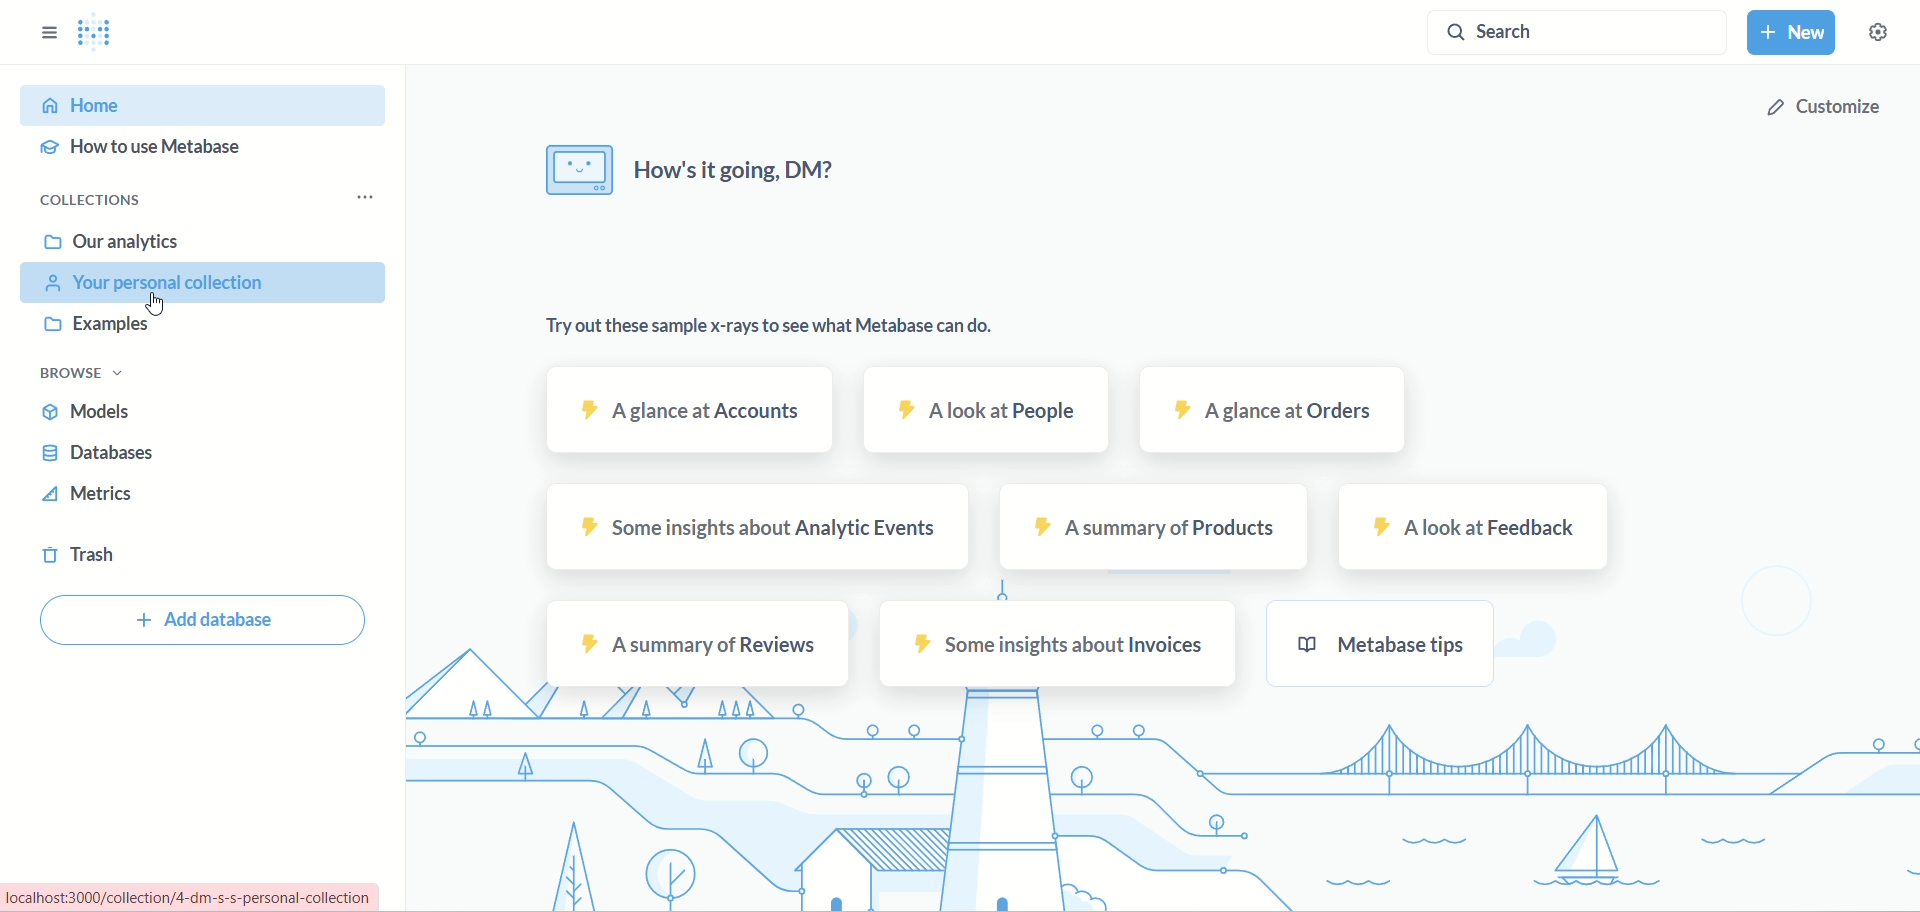 The image size is (1920, 912). What do you see at coordinates (760, 328) in the screenshot?
I see `Try out these sample x-rays to see what Metabase can do.` at bounding box center [760, 328].